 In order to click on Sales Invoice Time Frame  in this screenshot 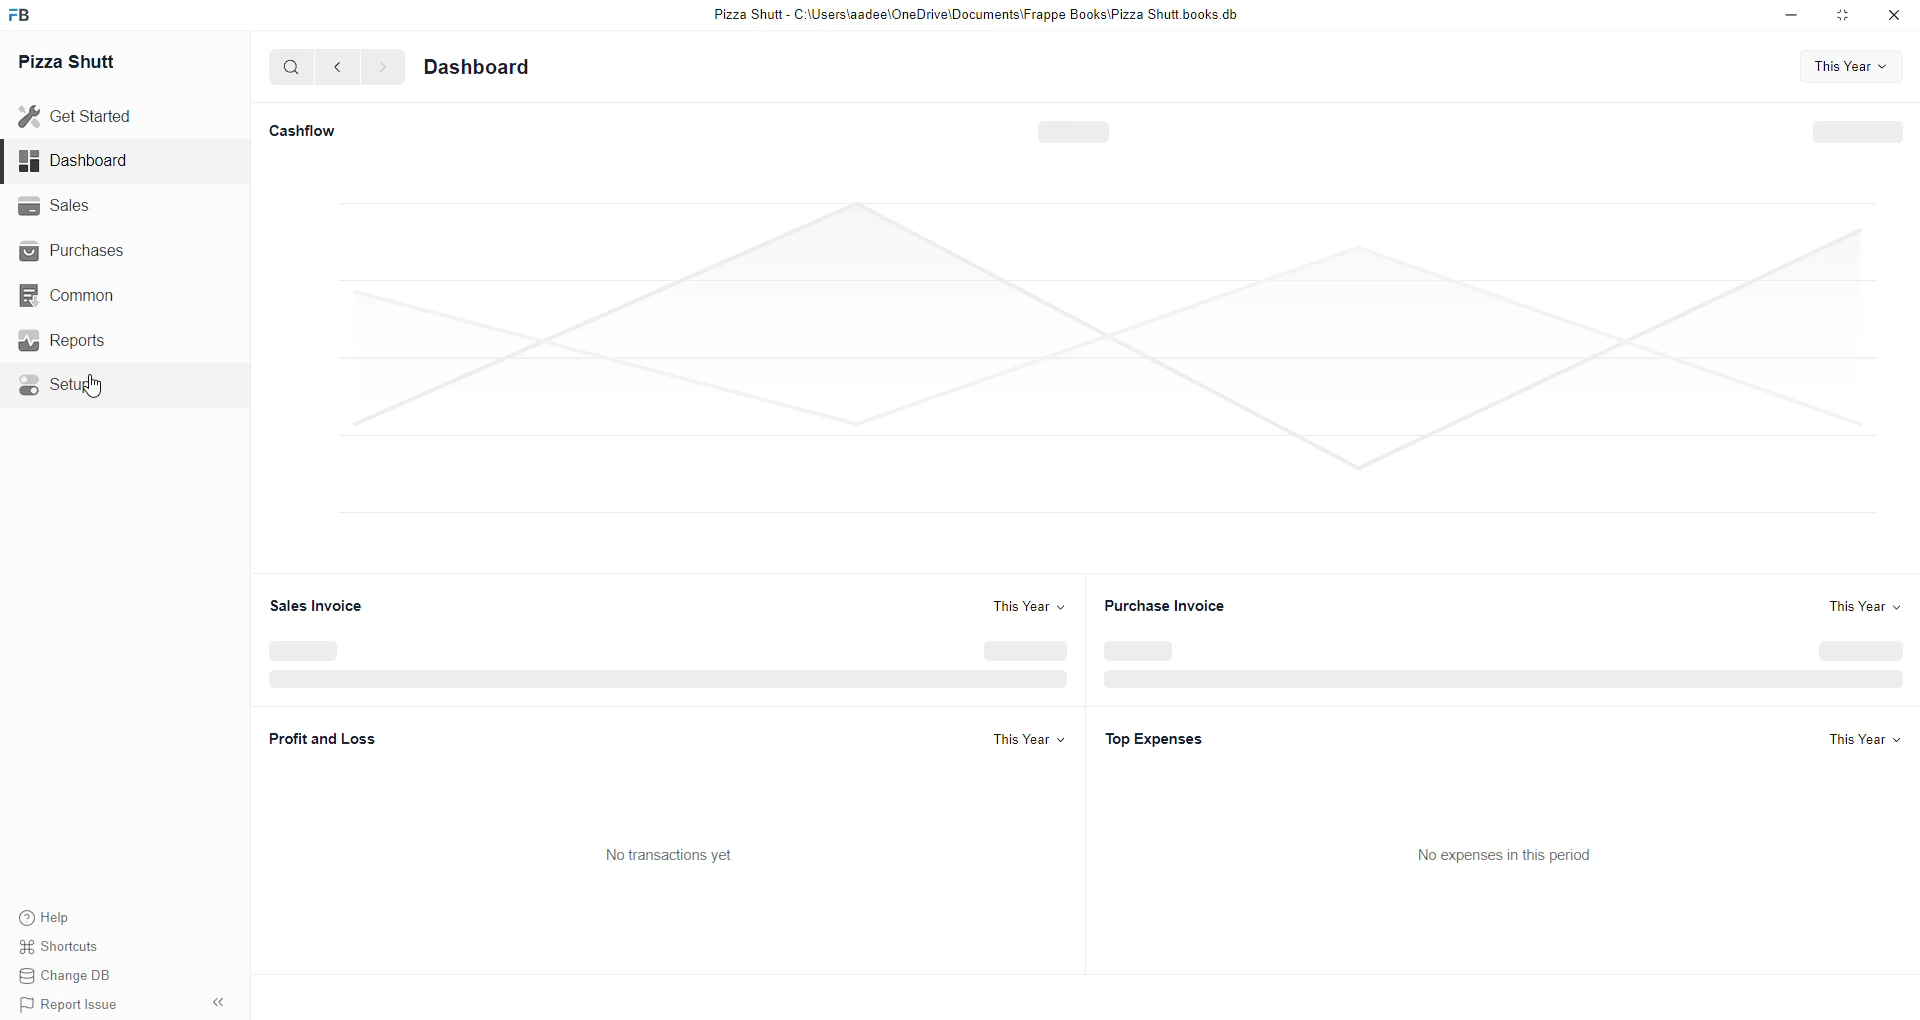, I will do `click(1011, 607)`.